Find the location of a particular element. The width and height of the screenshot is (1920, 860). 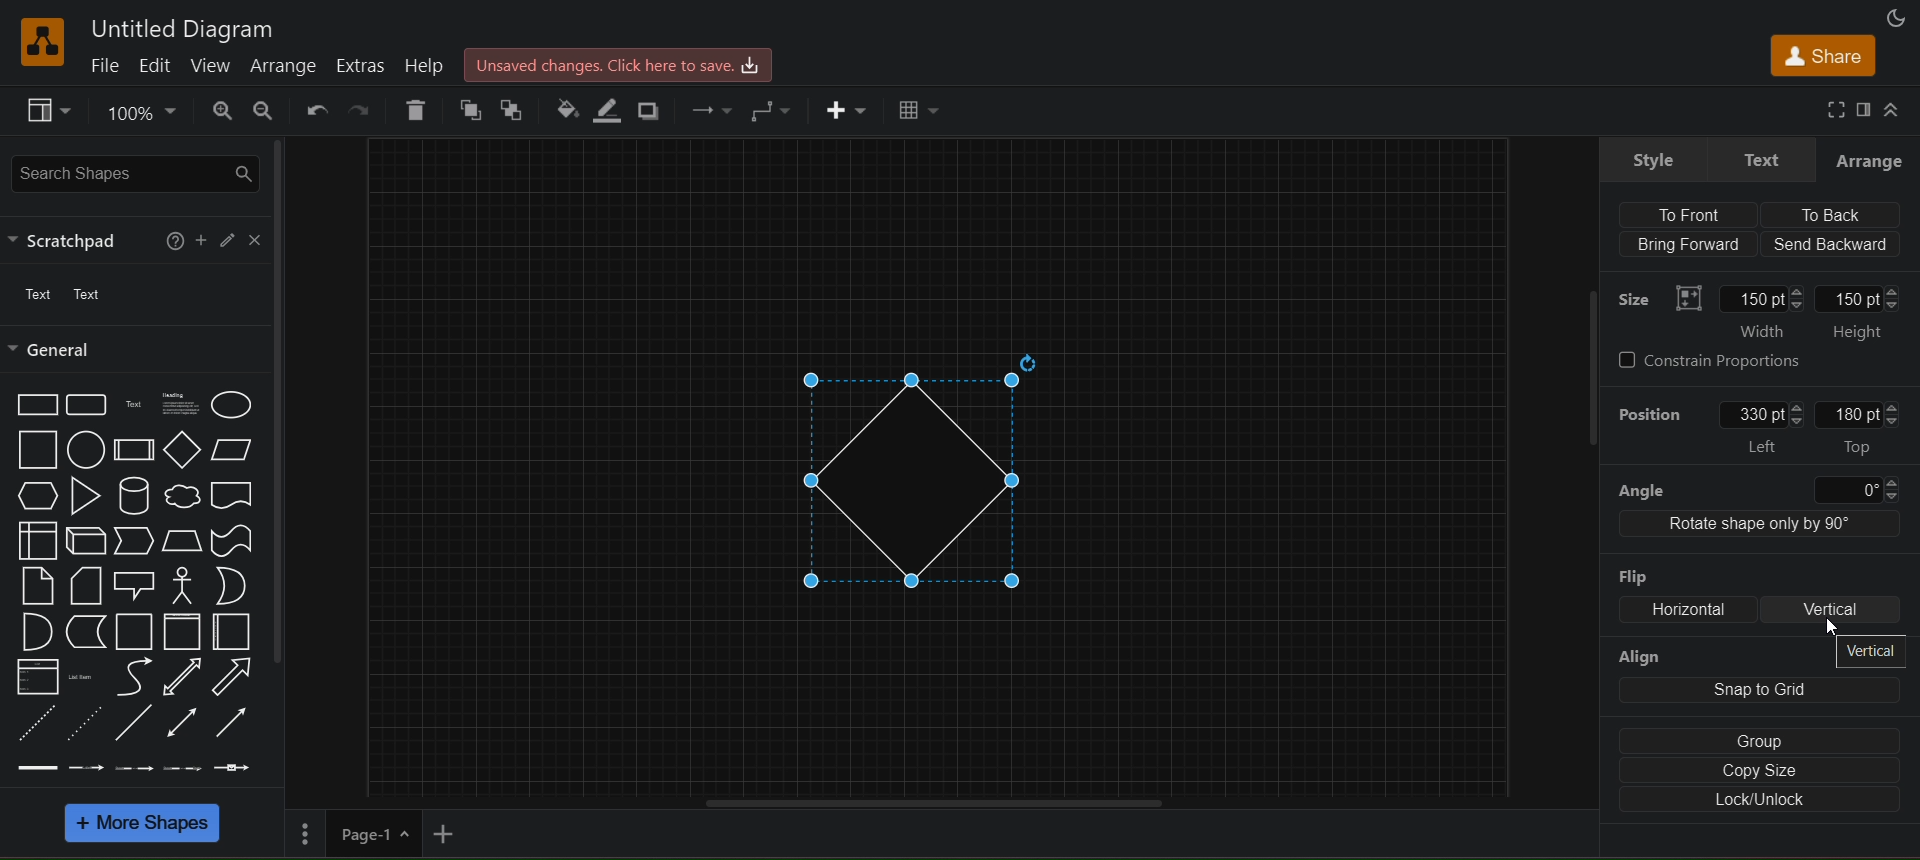

directional connector is located at coordinates (233, 723).